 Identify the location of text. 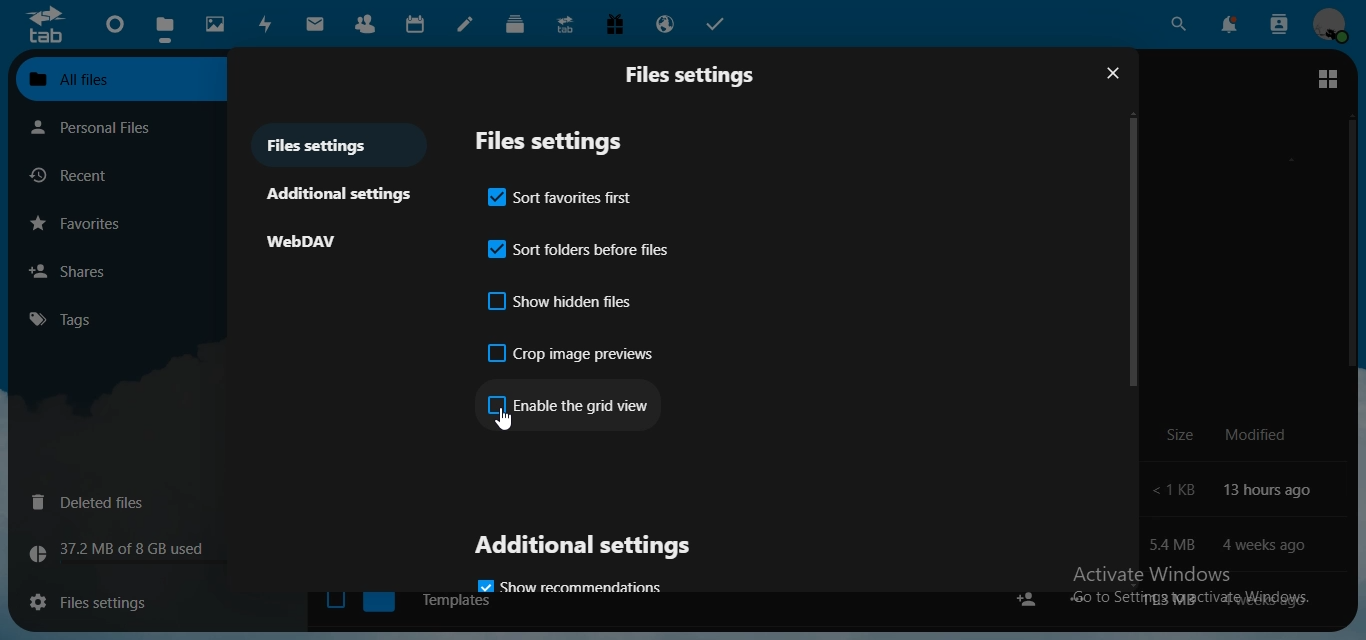
(1161, 545).